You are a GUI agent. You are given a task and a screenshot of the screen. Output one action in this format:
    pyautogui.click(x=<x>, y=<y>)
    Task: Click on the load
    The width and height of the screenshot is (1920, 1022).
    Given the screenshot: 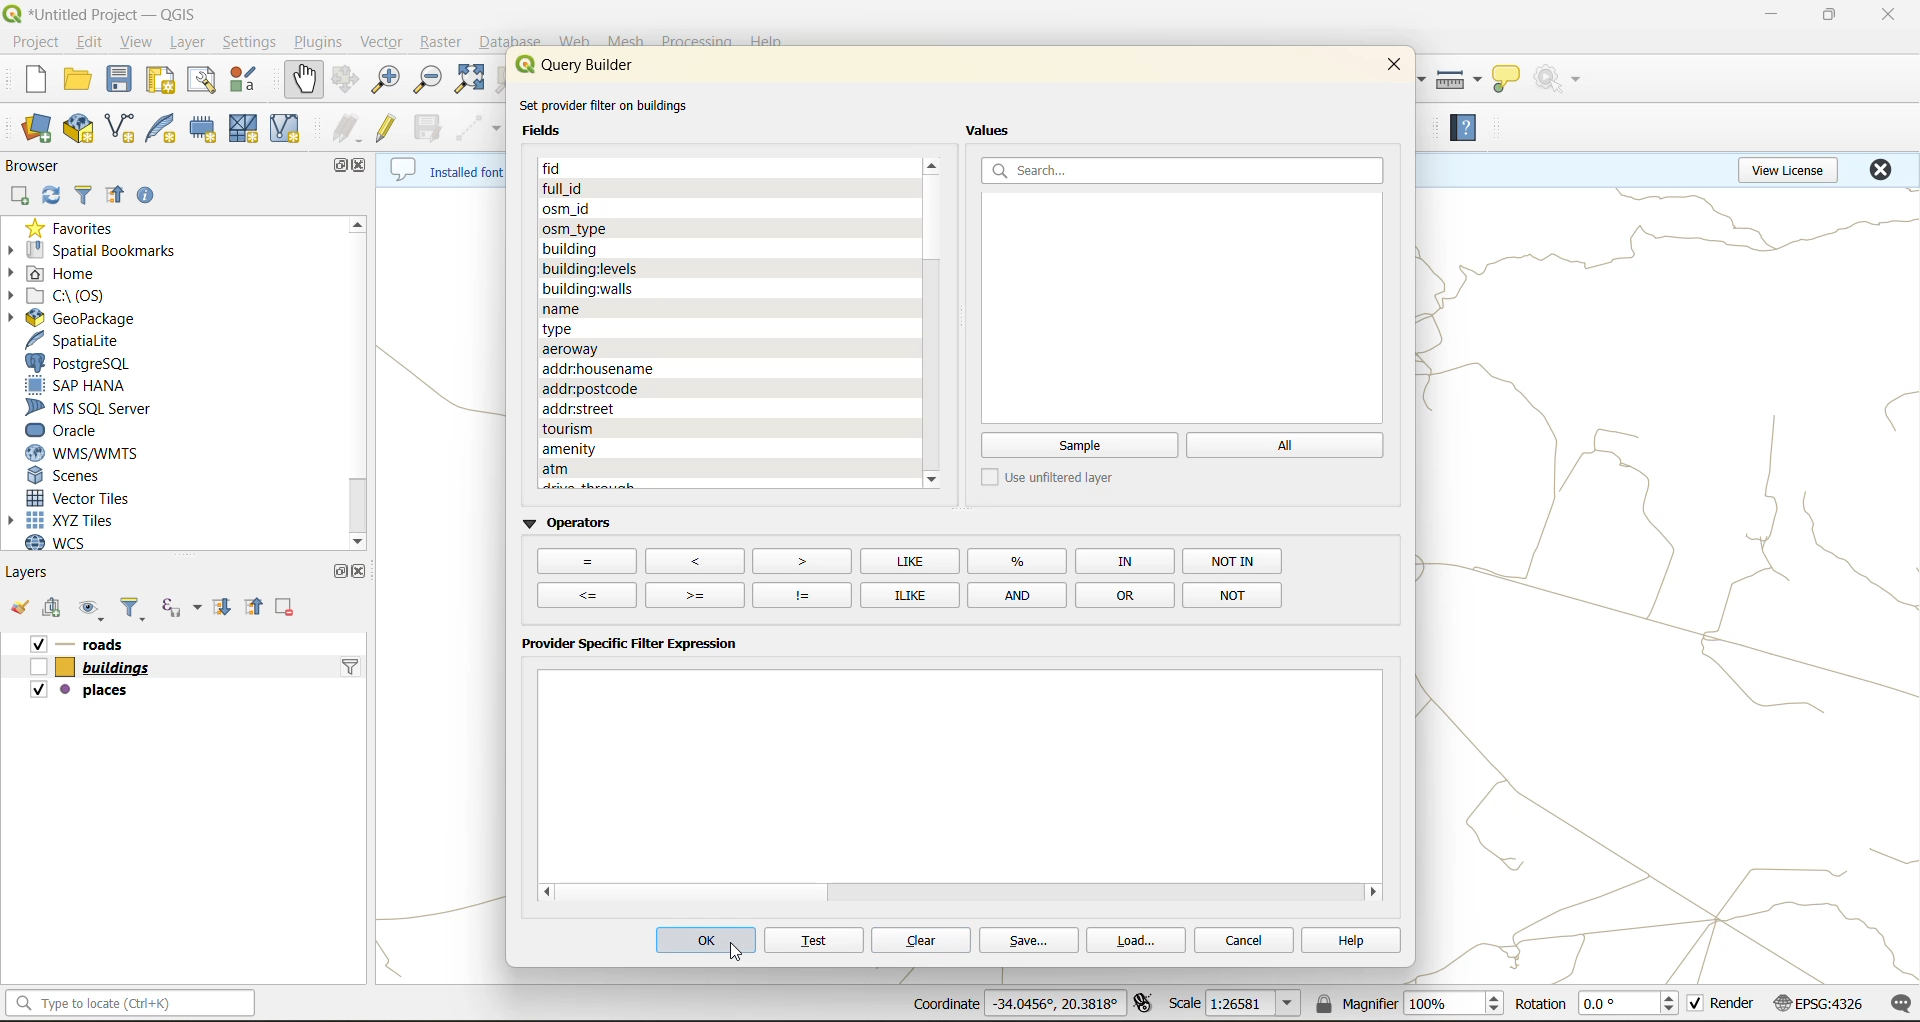 What is the action you would take?
    pyautogui.click(x=1139, y=943)
    